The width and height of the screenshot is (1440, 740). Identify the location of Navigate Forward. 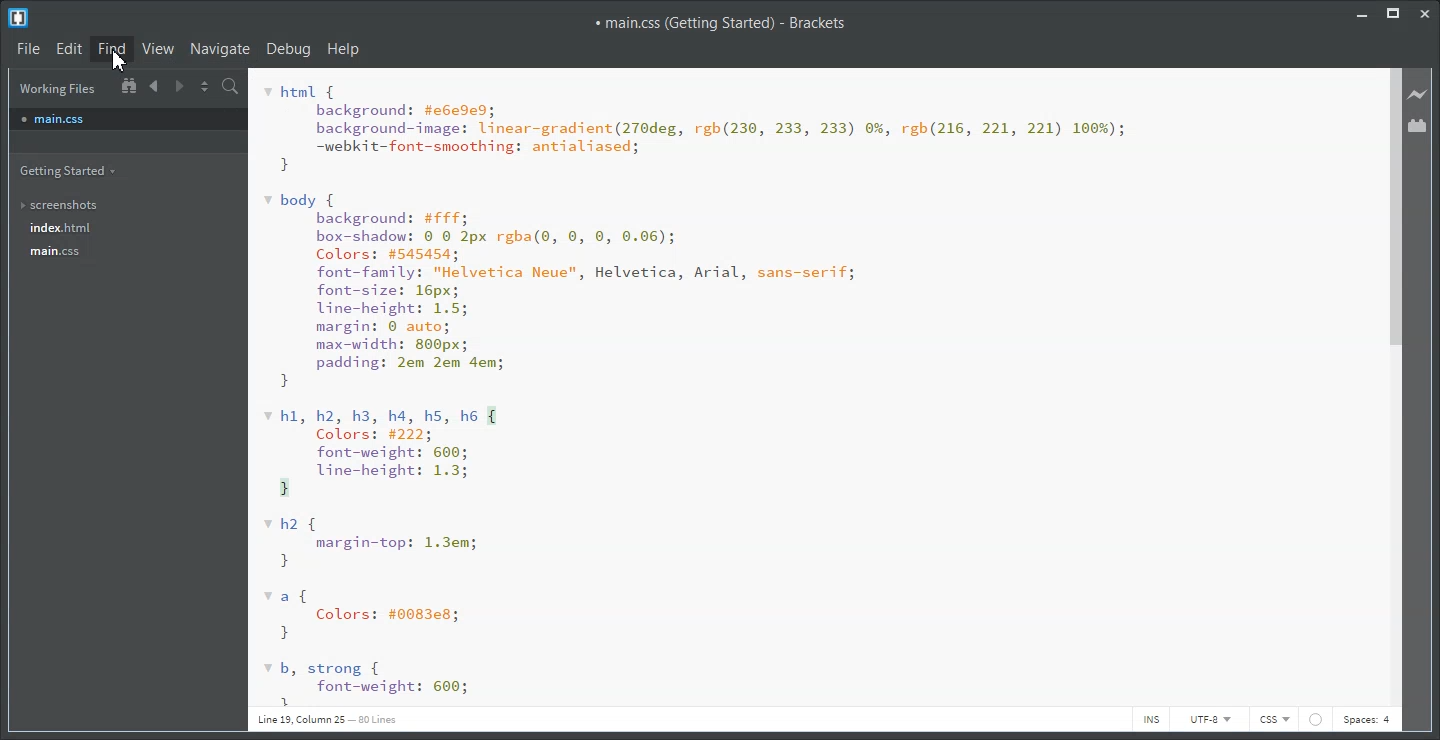
(180, 84).